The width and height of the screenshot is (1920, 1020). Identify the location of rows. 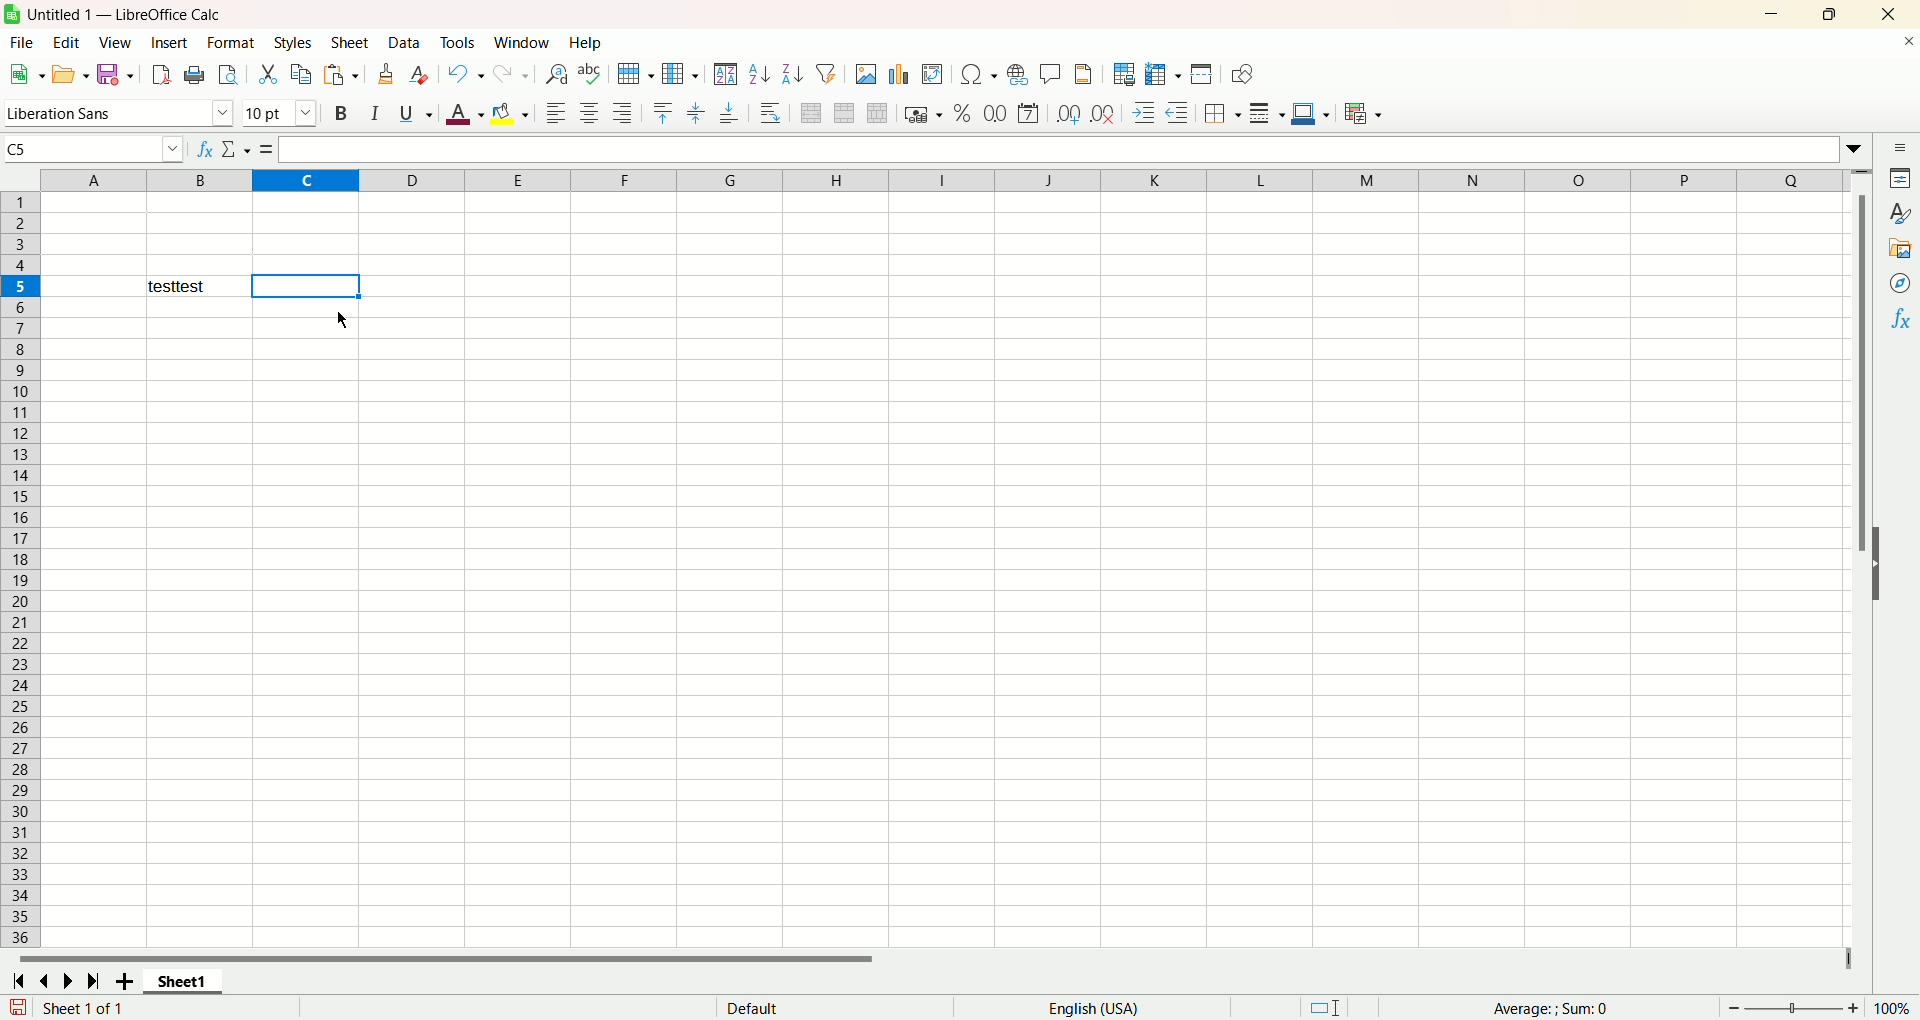
(22, 571).